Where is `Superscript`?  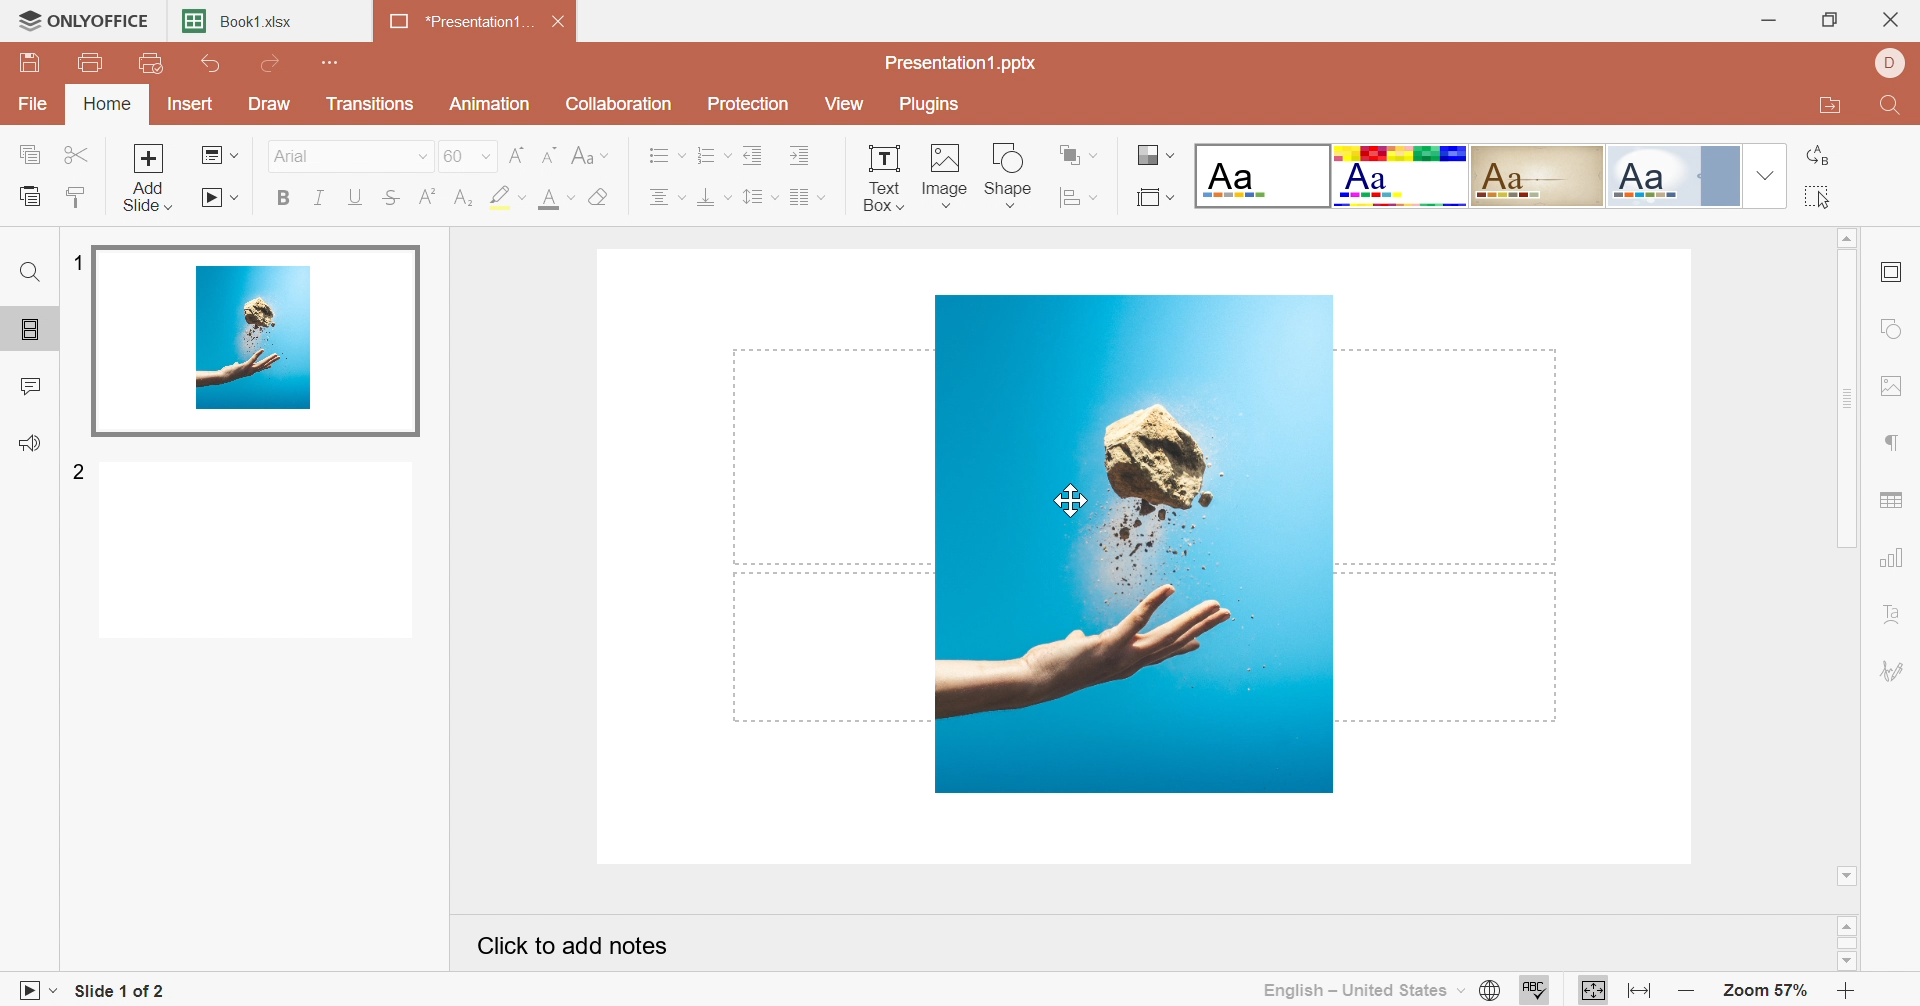 Superscript is located at coordinates (426, 194).